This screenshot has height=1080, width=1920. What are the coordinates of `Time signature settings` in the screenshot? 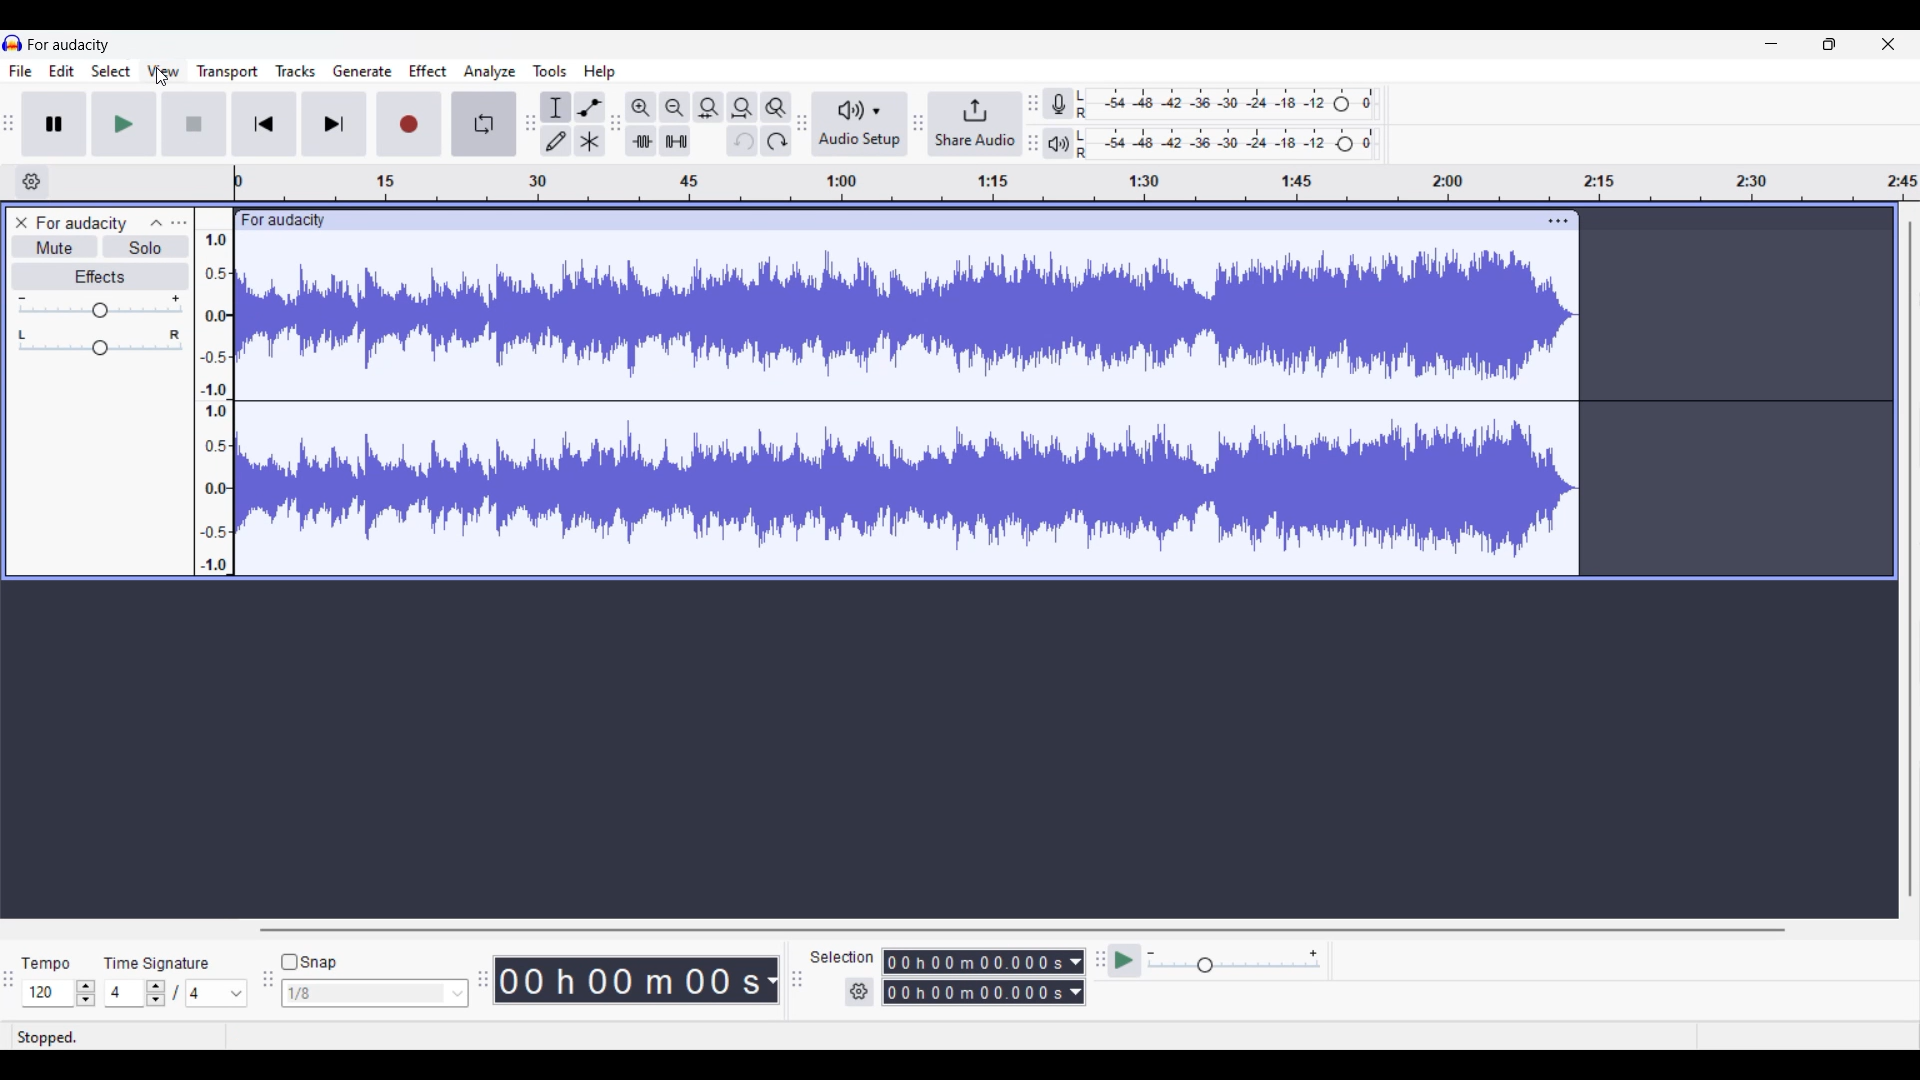 It's located at (178, 992).